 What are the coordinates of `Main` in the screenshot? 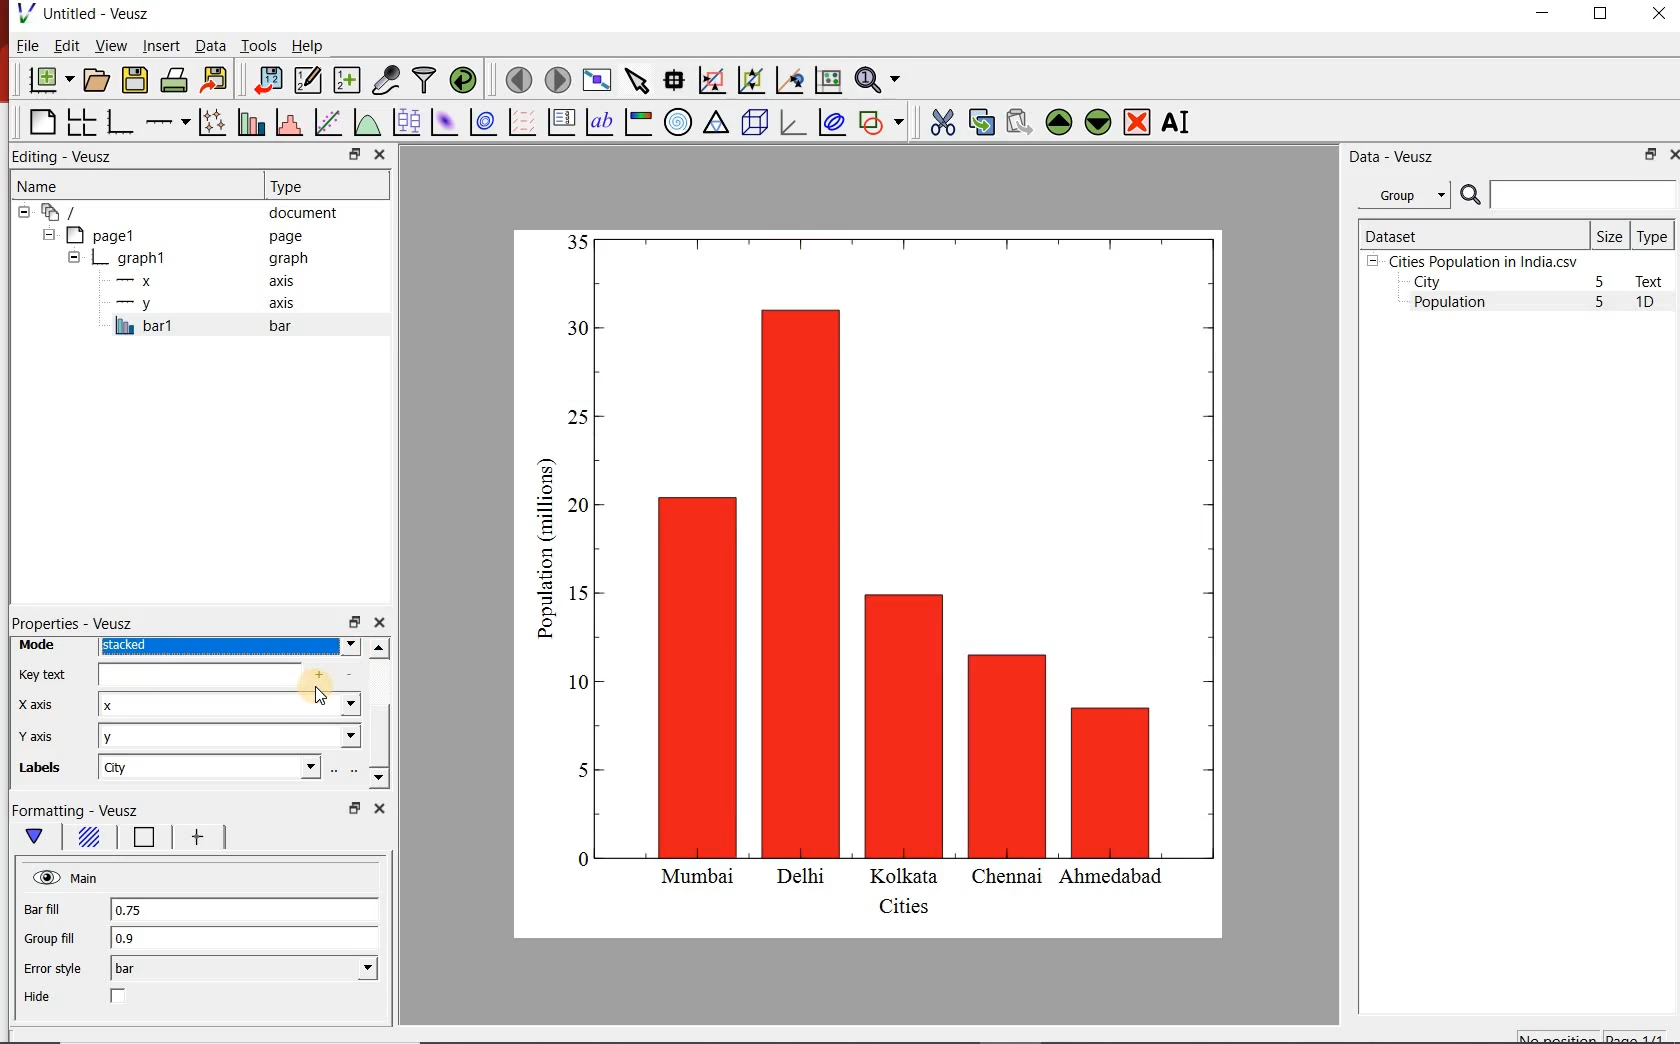 It's located at (67, 878).